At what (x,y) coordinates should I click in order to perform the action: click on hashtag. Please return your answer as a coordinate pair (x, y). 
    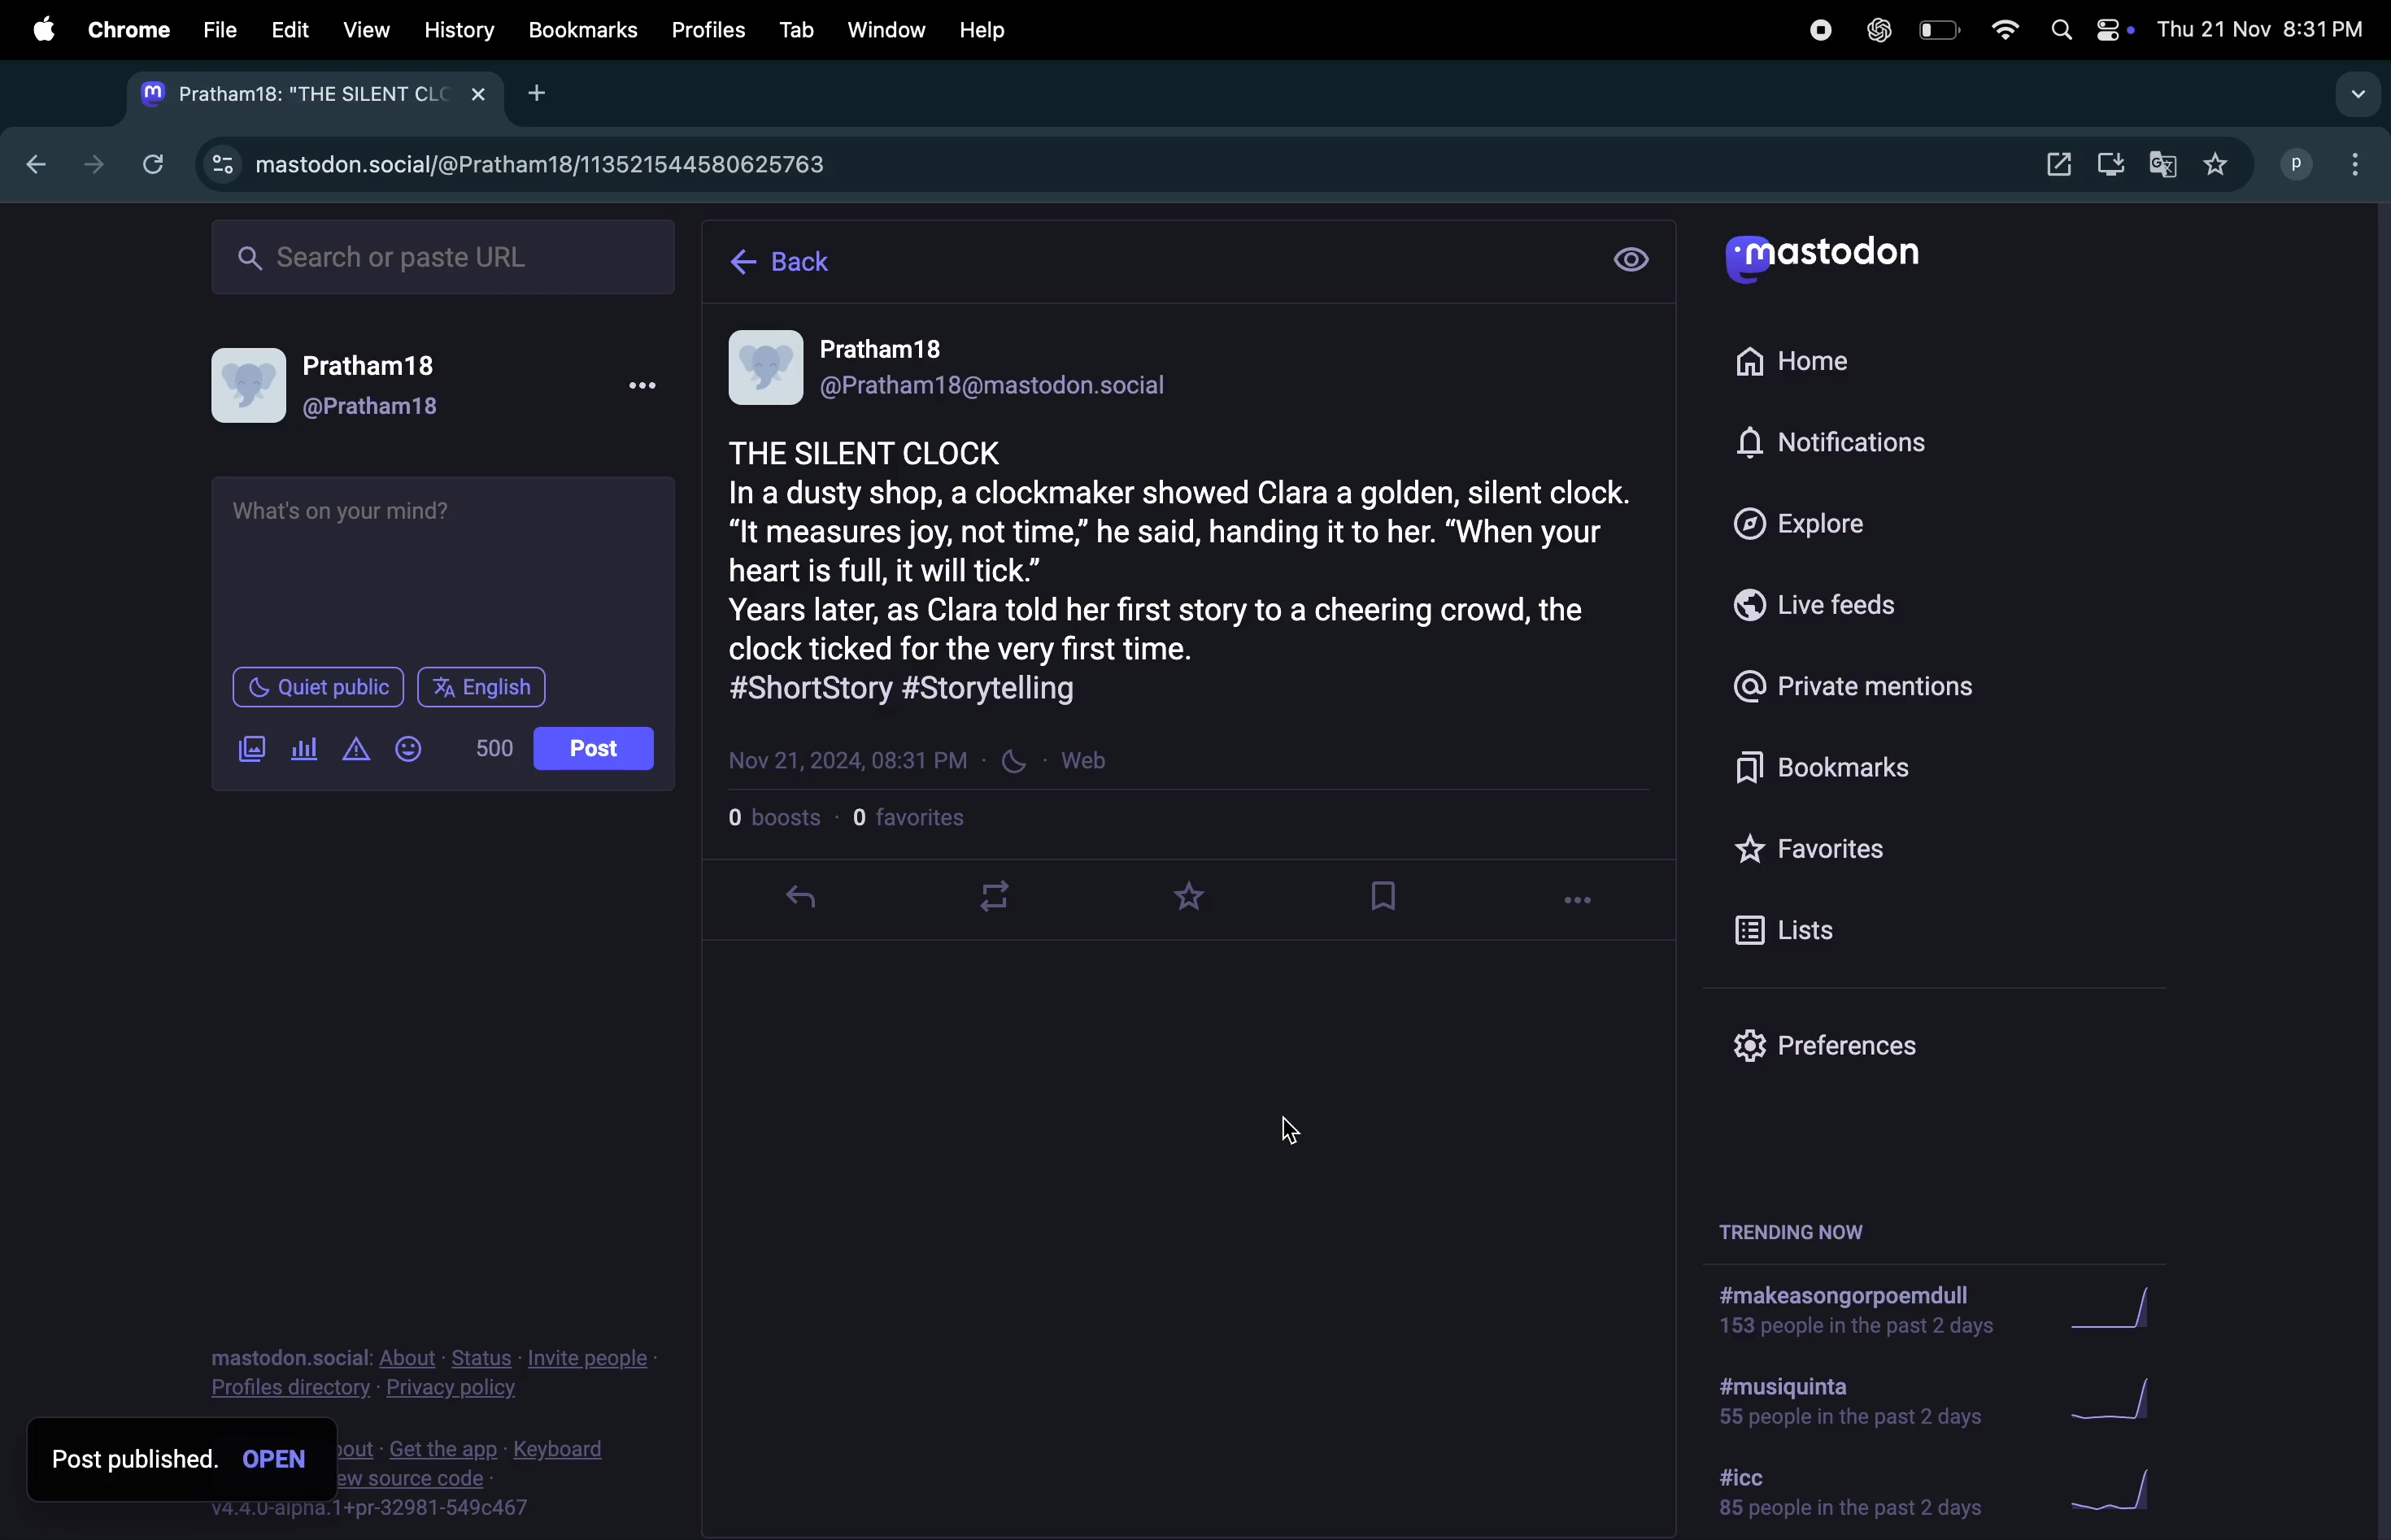
    Looking at the image, I should click on (1849, 1490).